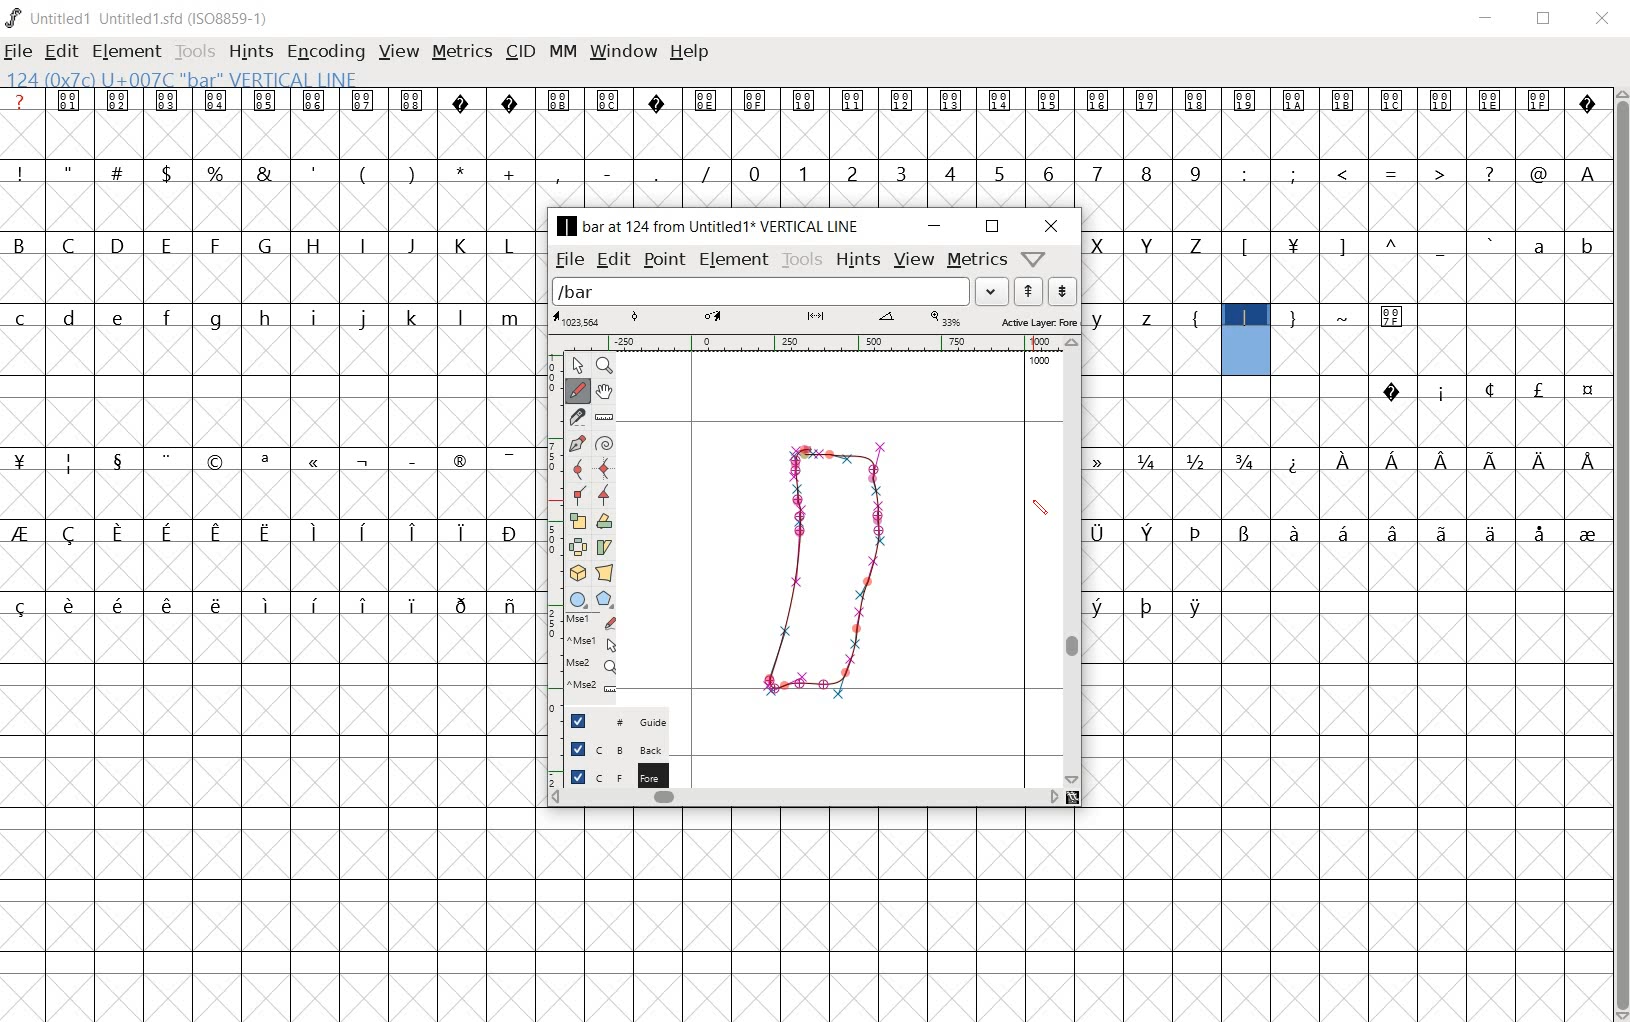 Image resolution: width=1630 pixels, height=1022 pixels. Describe the element at coordinates (800, 259) in the screenshot. I see `tools` at that location.